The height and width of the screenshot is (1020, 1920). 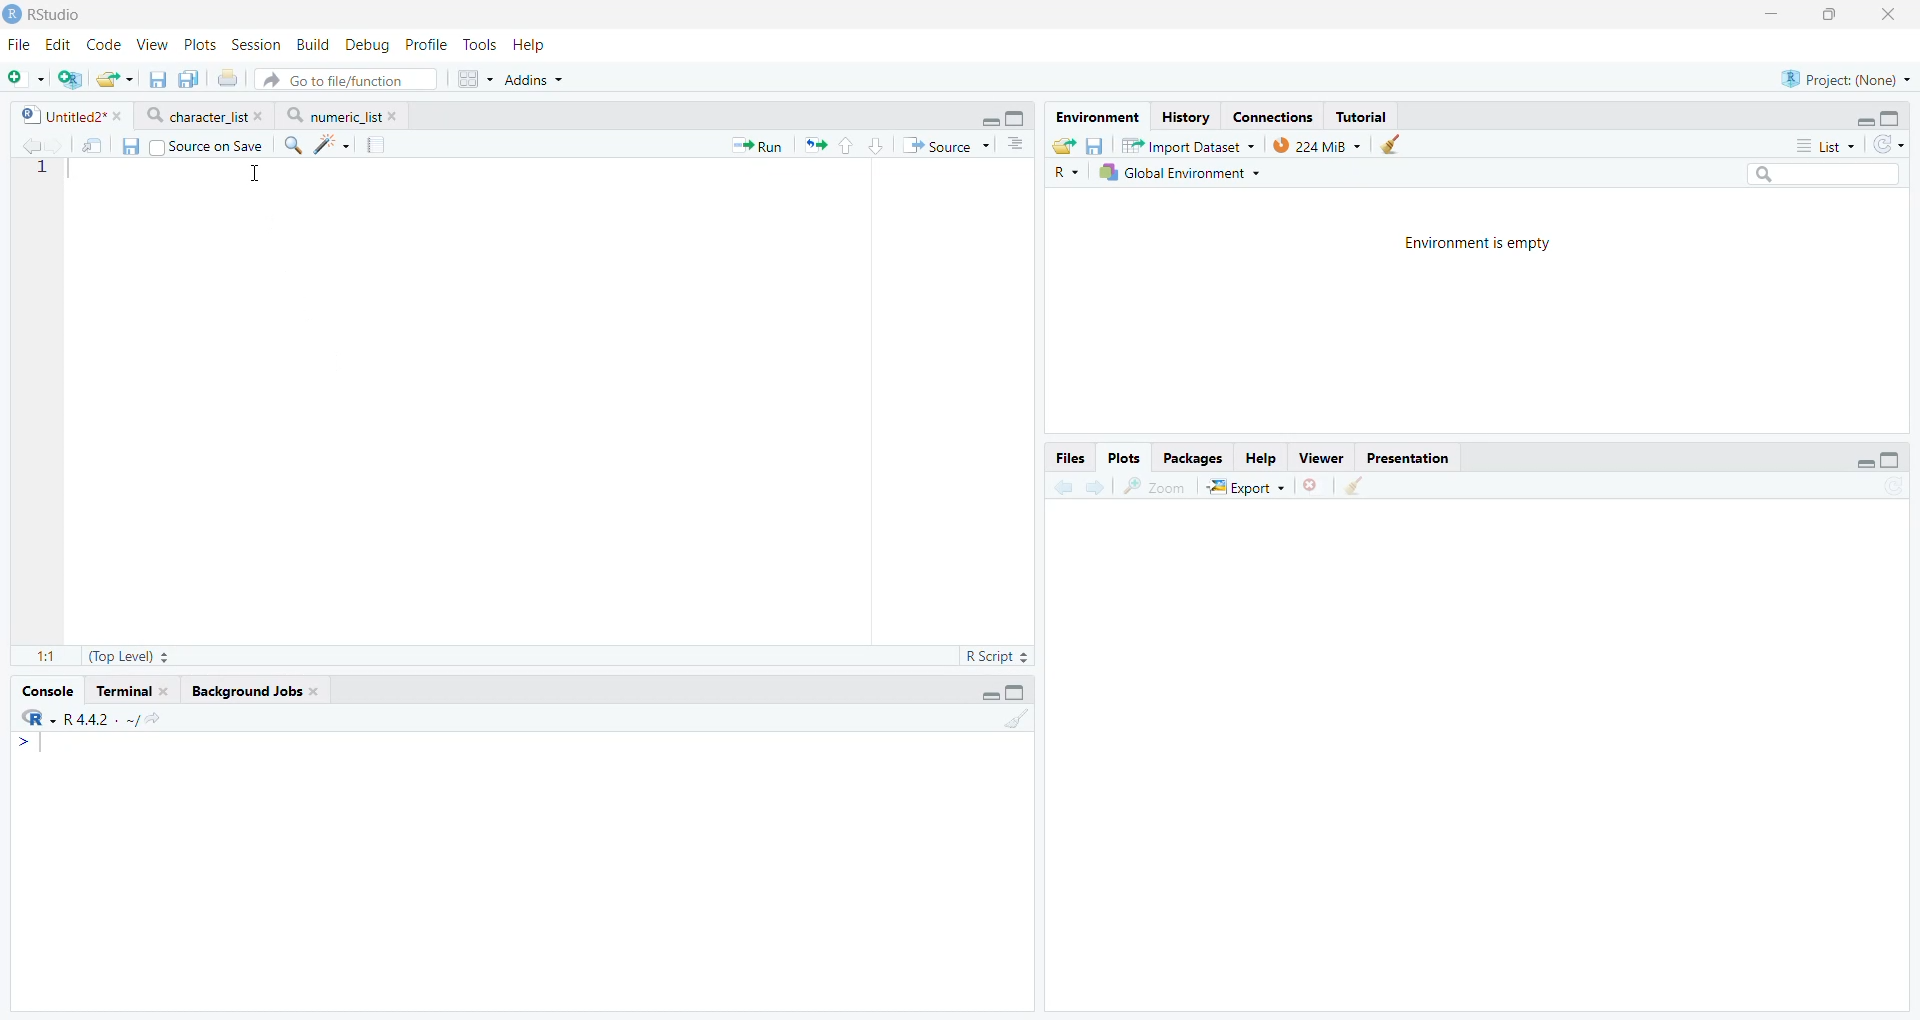 What do you see at coordinates (22, 45) in the screenshot?
I see `File` at bounding box center [22, 45].